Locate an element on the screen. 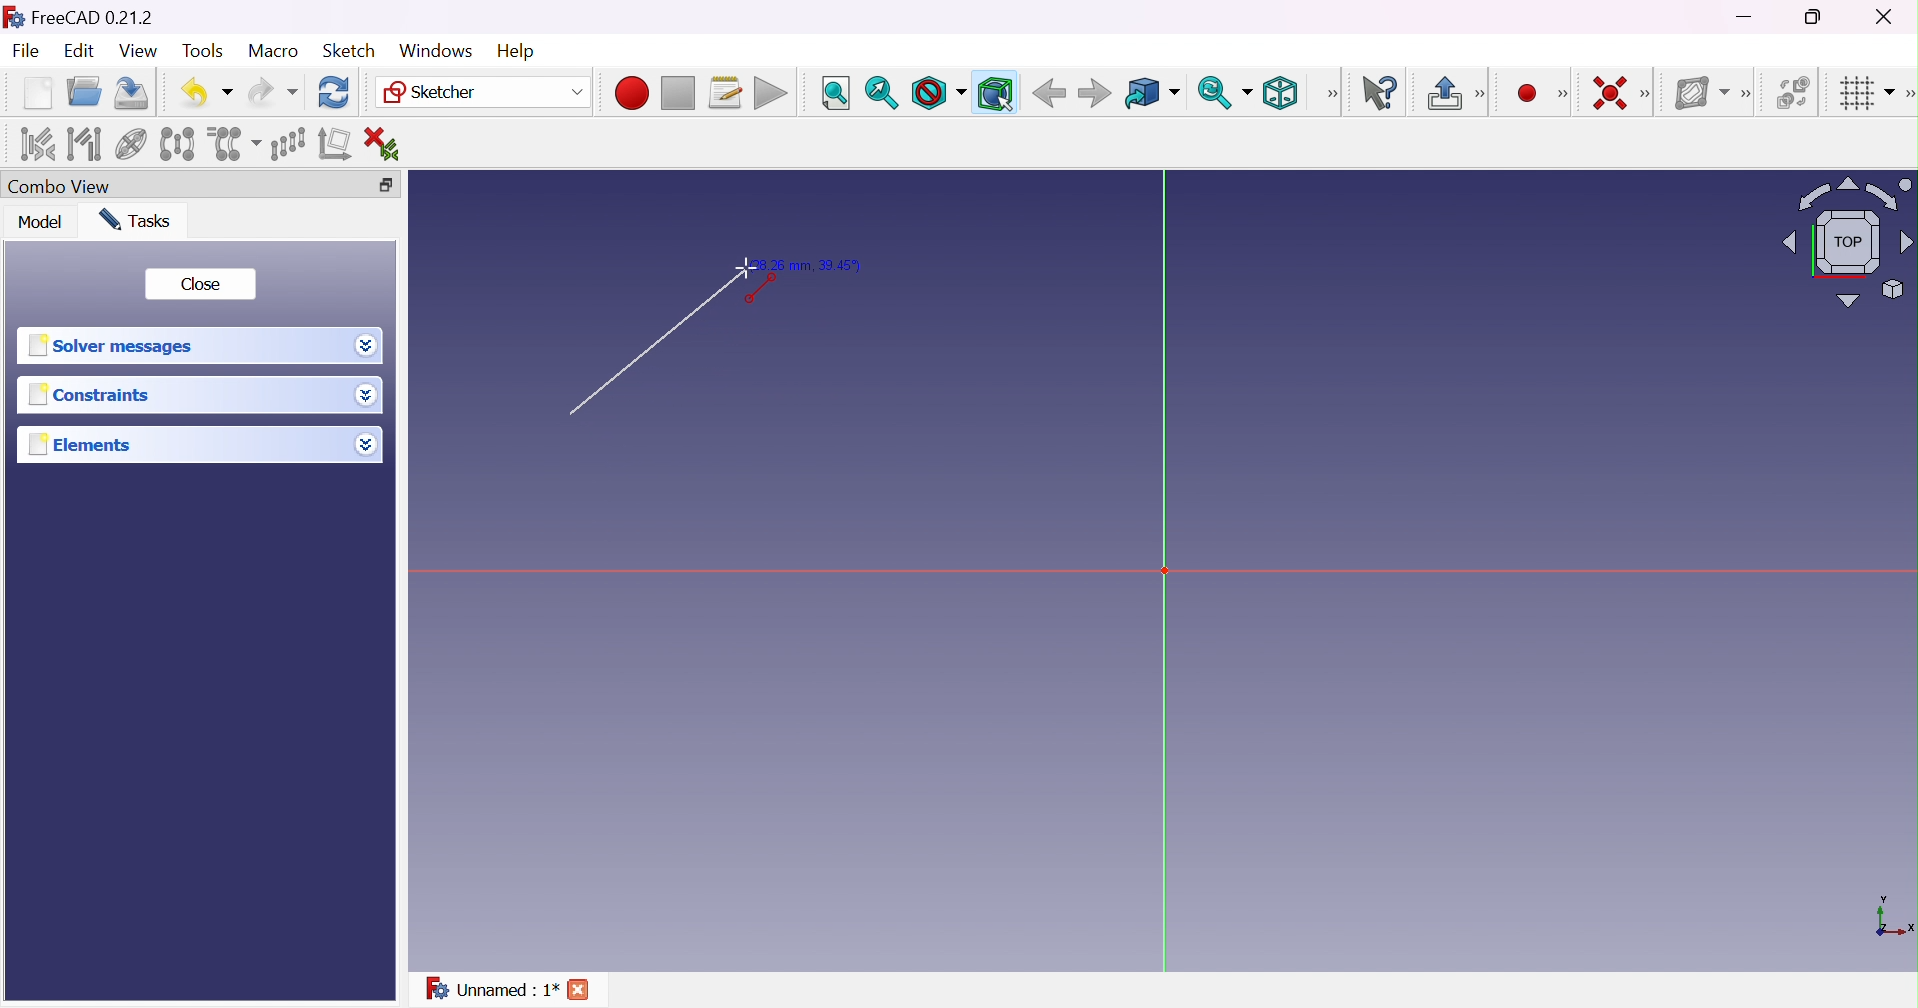 The width and height of the screenshot is (1918, 1008). Constrain coincident is located at coordinates (1607, 92).